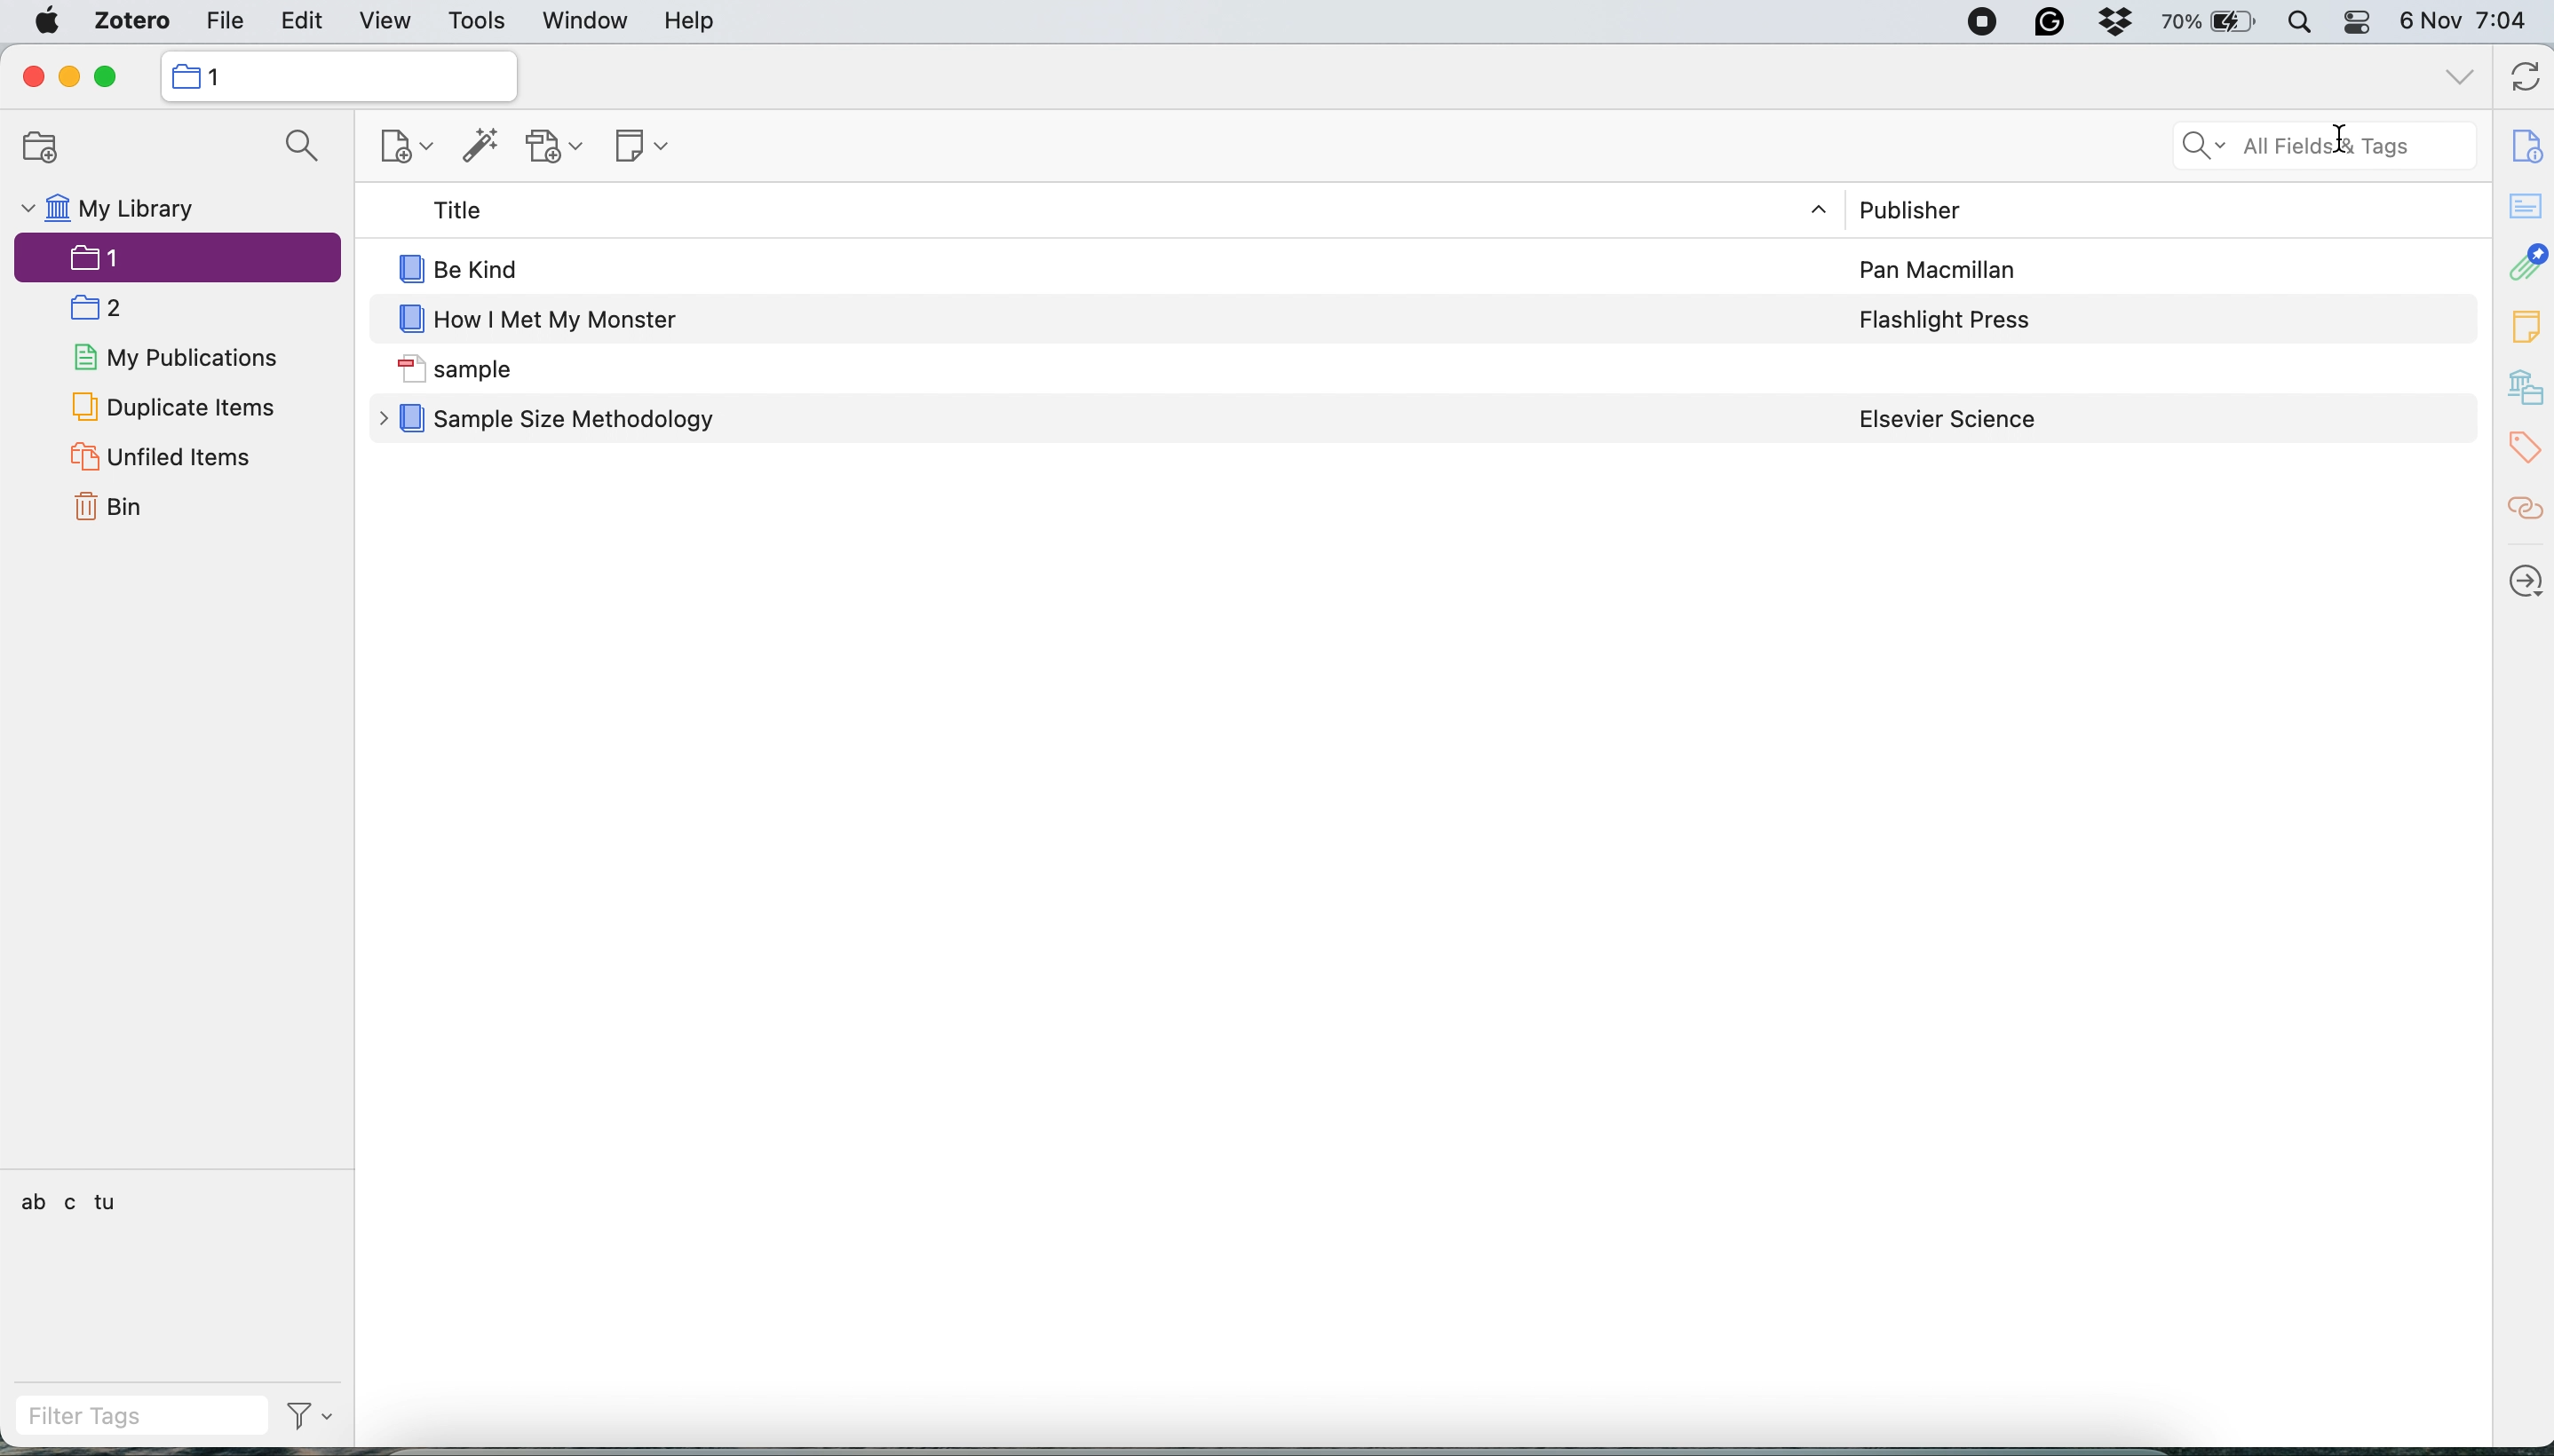 The image size is (2554, 1456). What do you see at coordinates (1948, 420) in the screenshot?
I see `Elsevier Science` at bounding box center [1948, 420].